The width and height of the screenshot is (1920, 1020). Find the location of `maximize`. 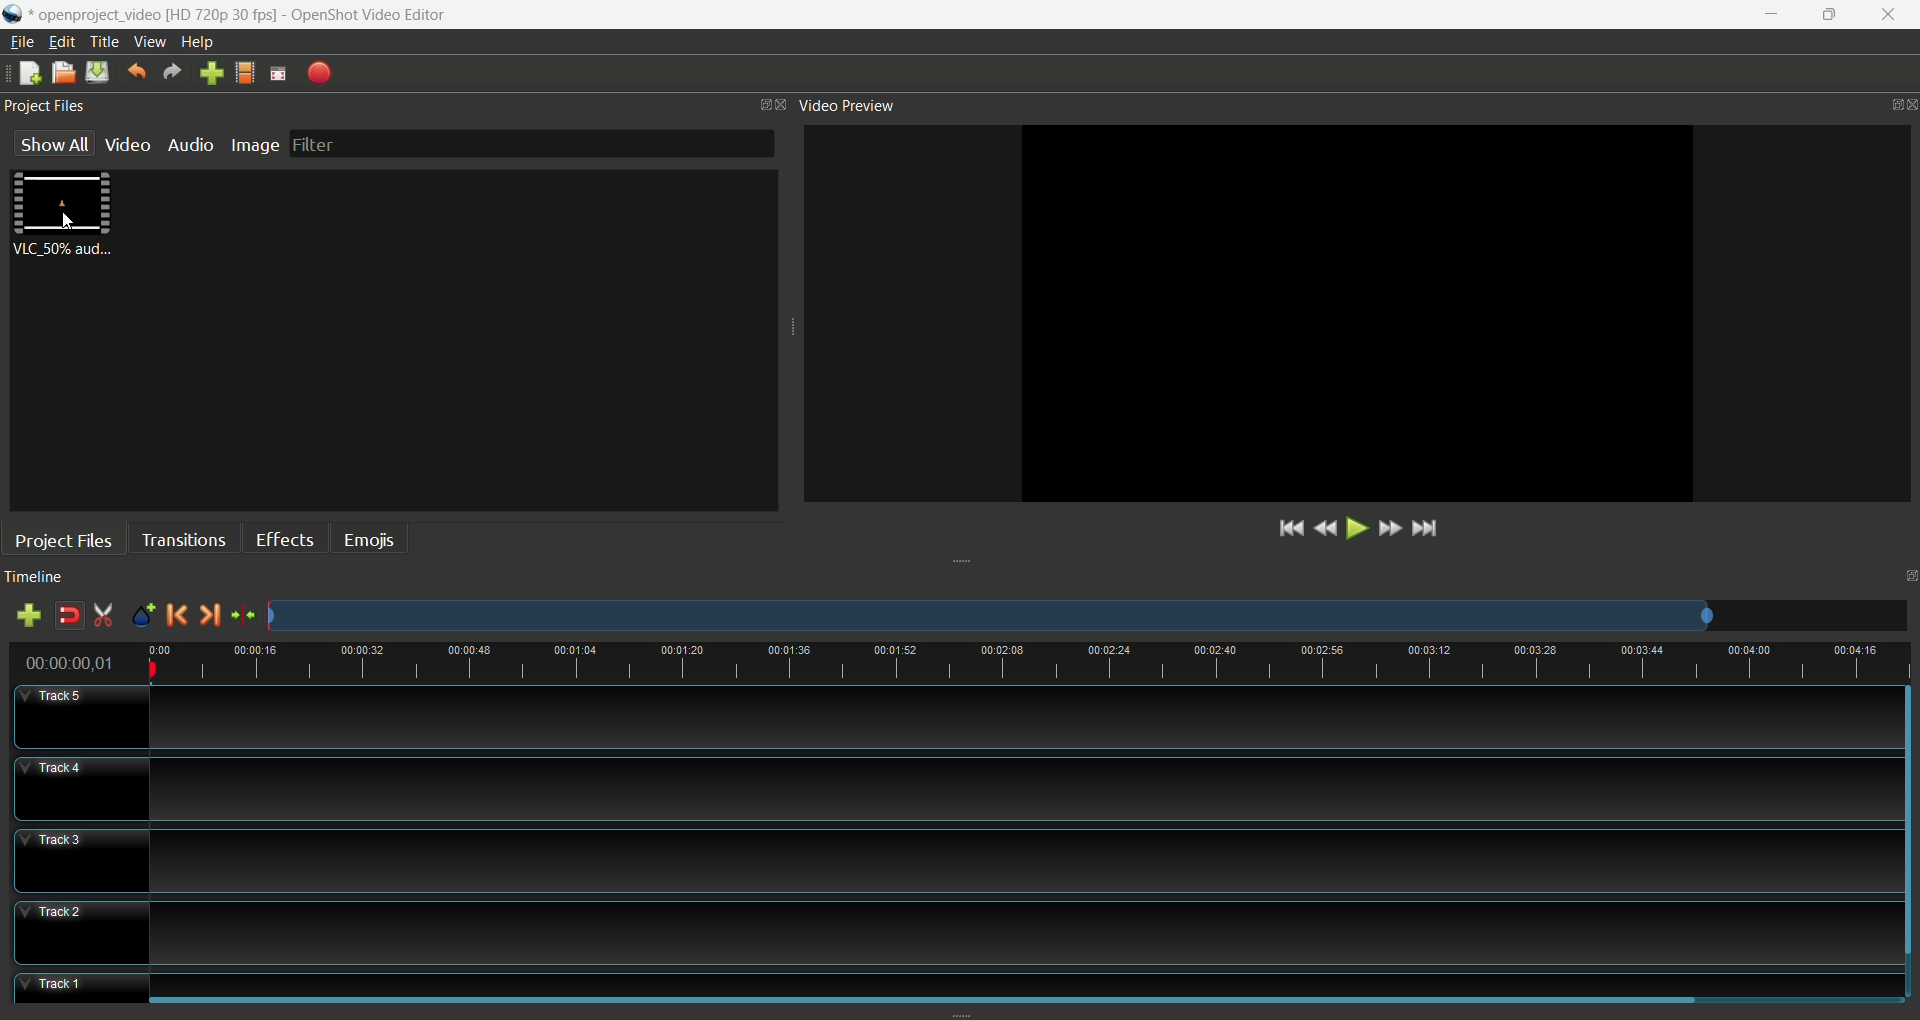

maximize is located at coordinates (1907, 574).